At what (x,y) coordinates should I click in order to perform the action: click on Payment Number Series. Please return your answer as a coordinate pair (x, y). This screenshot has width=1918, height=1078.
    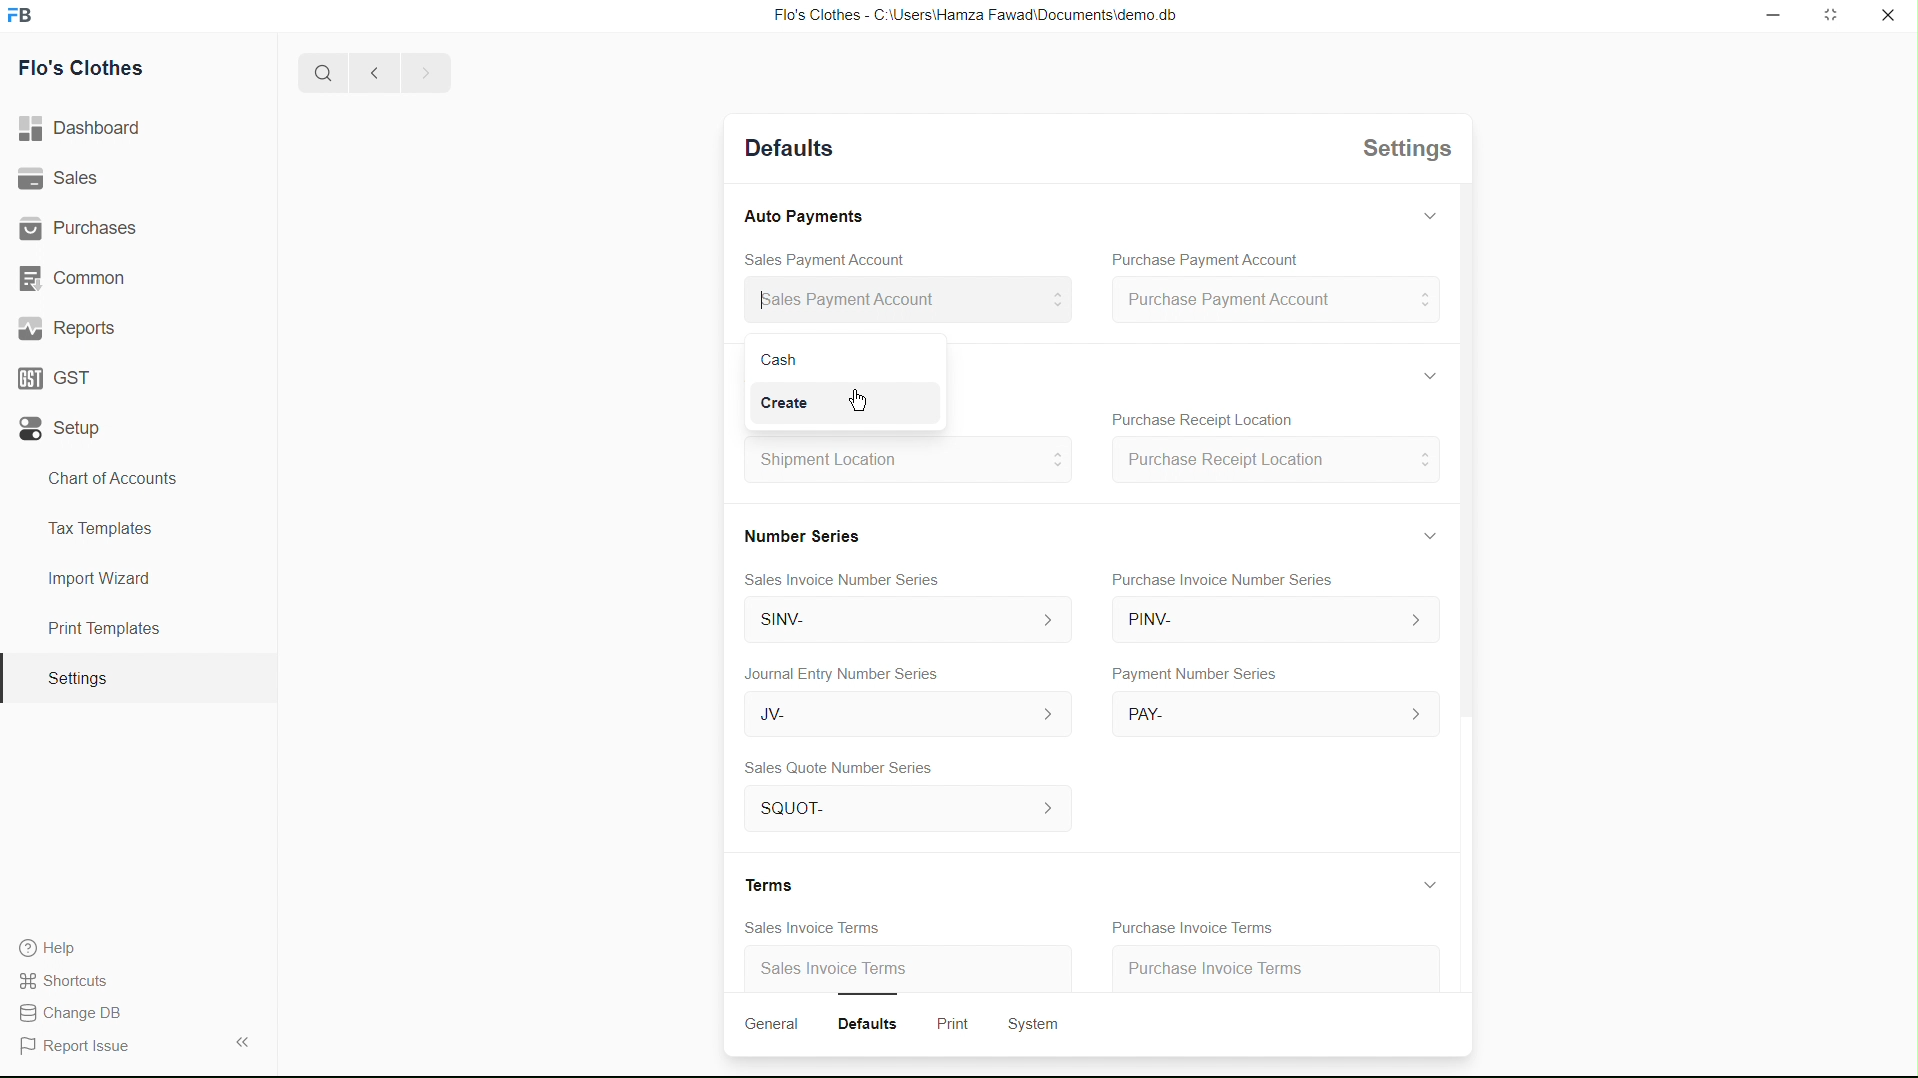
    Looking at the image, I should click on (1192, 675).